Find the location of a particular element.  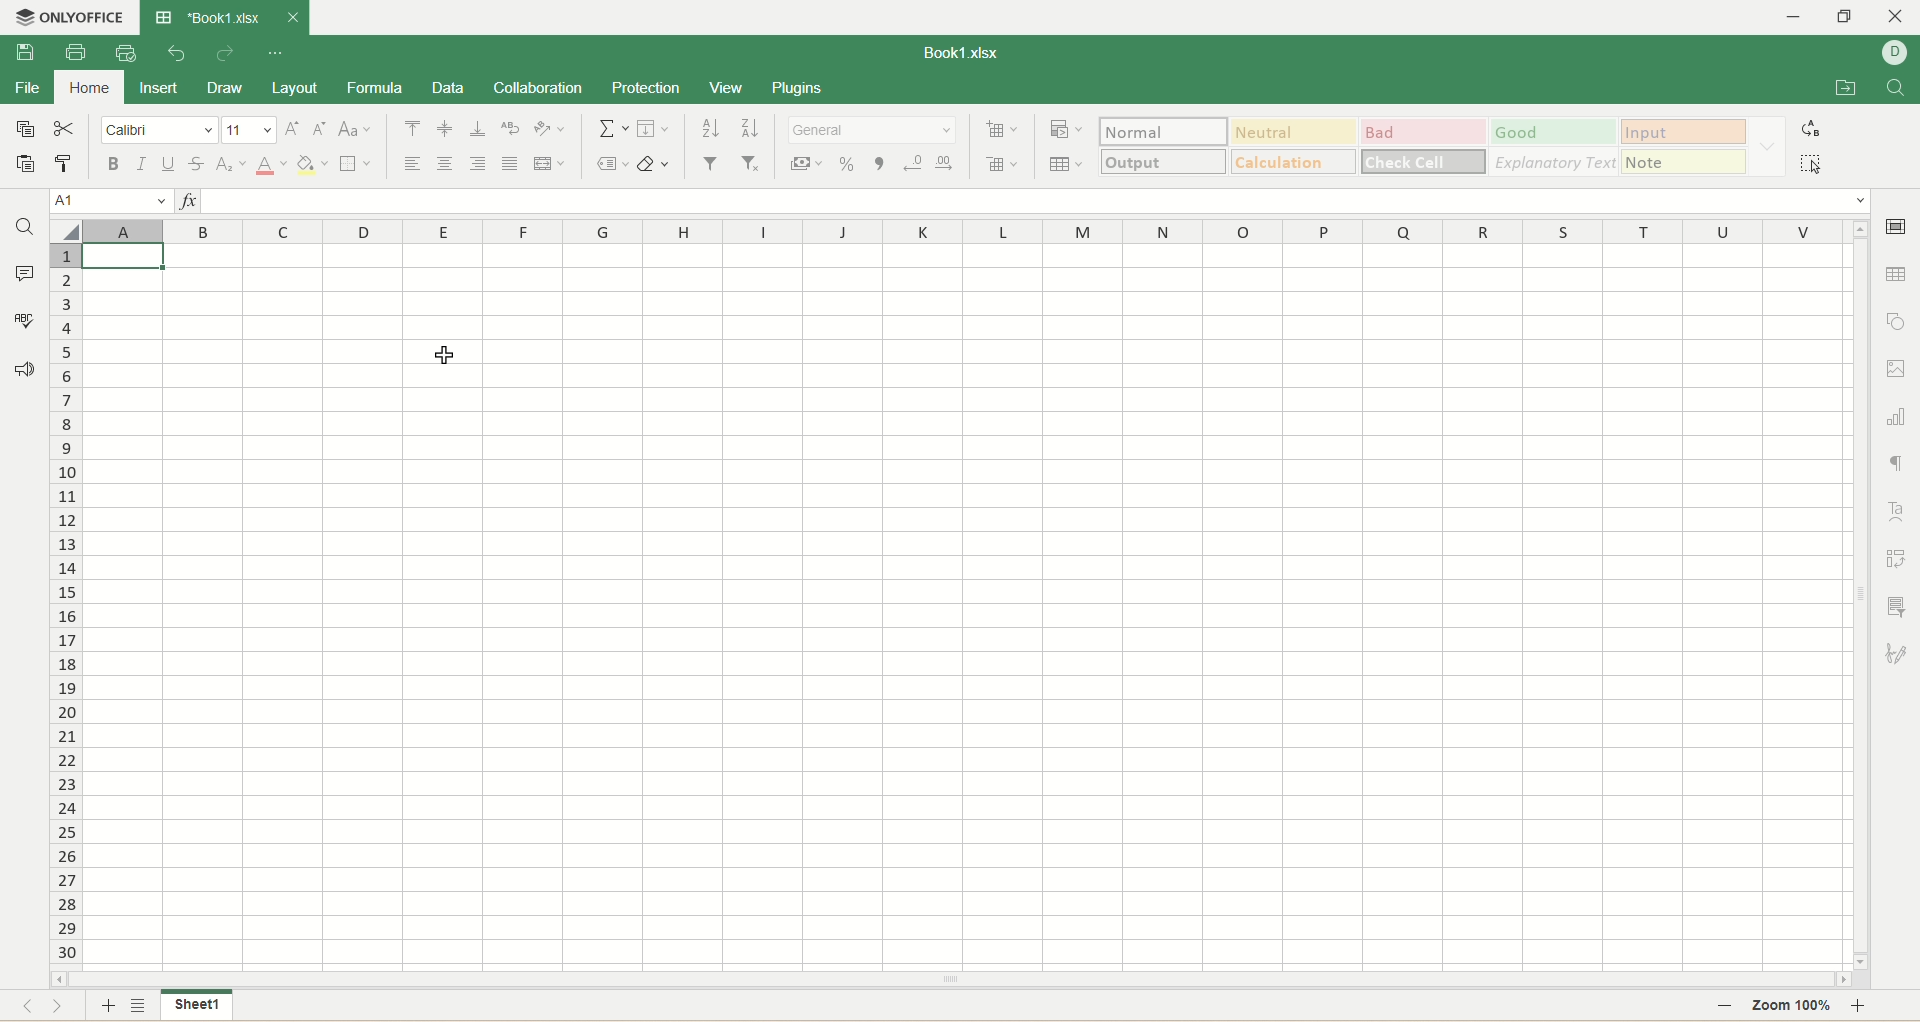

font name is located at coordinates (162, 131).